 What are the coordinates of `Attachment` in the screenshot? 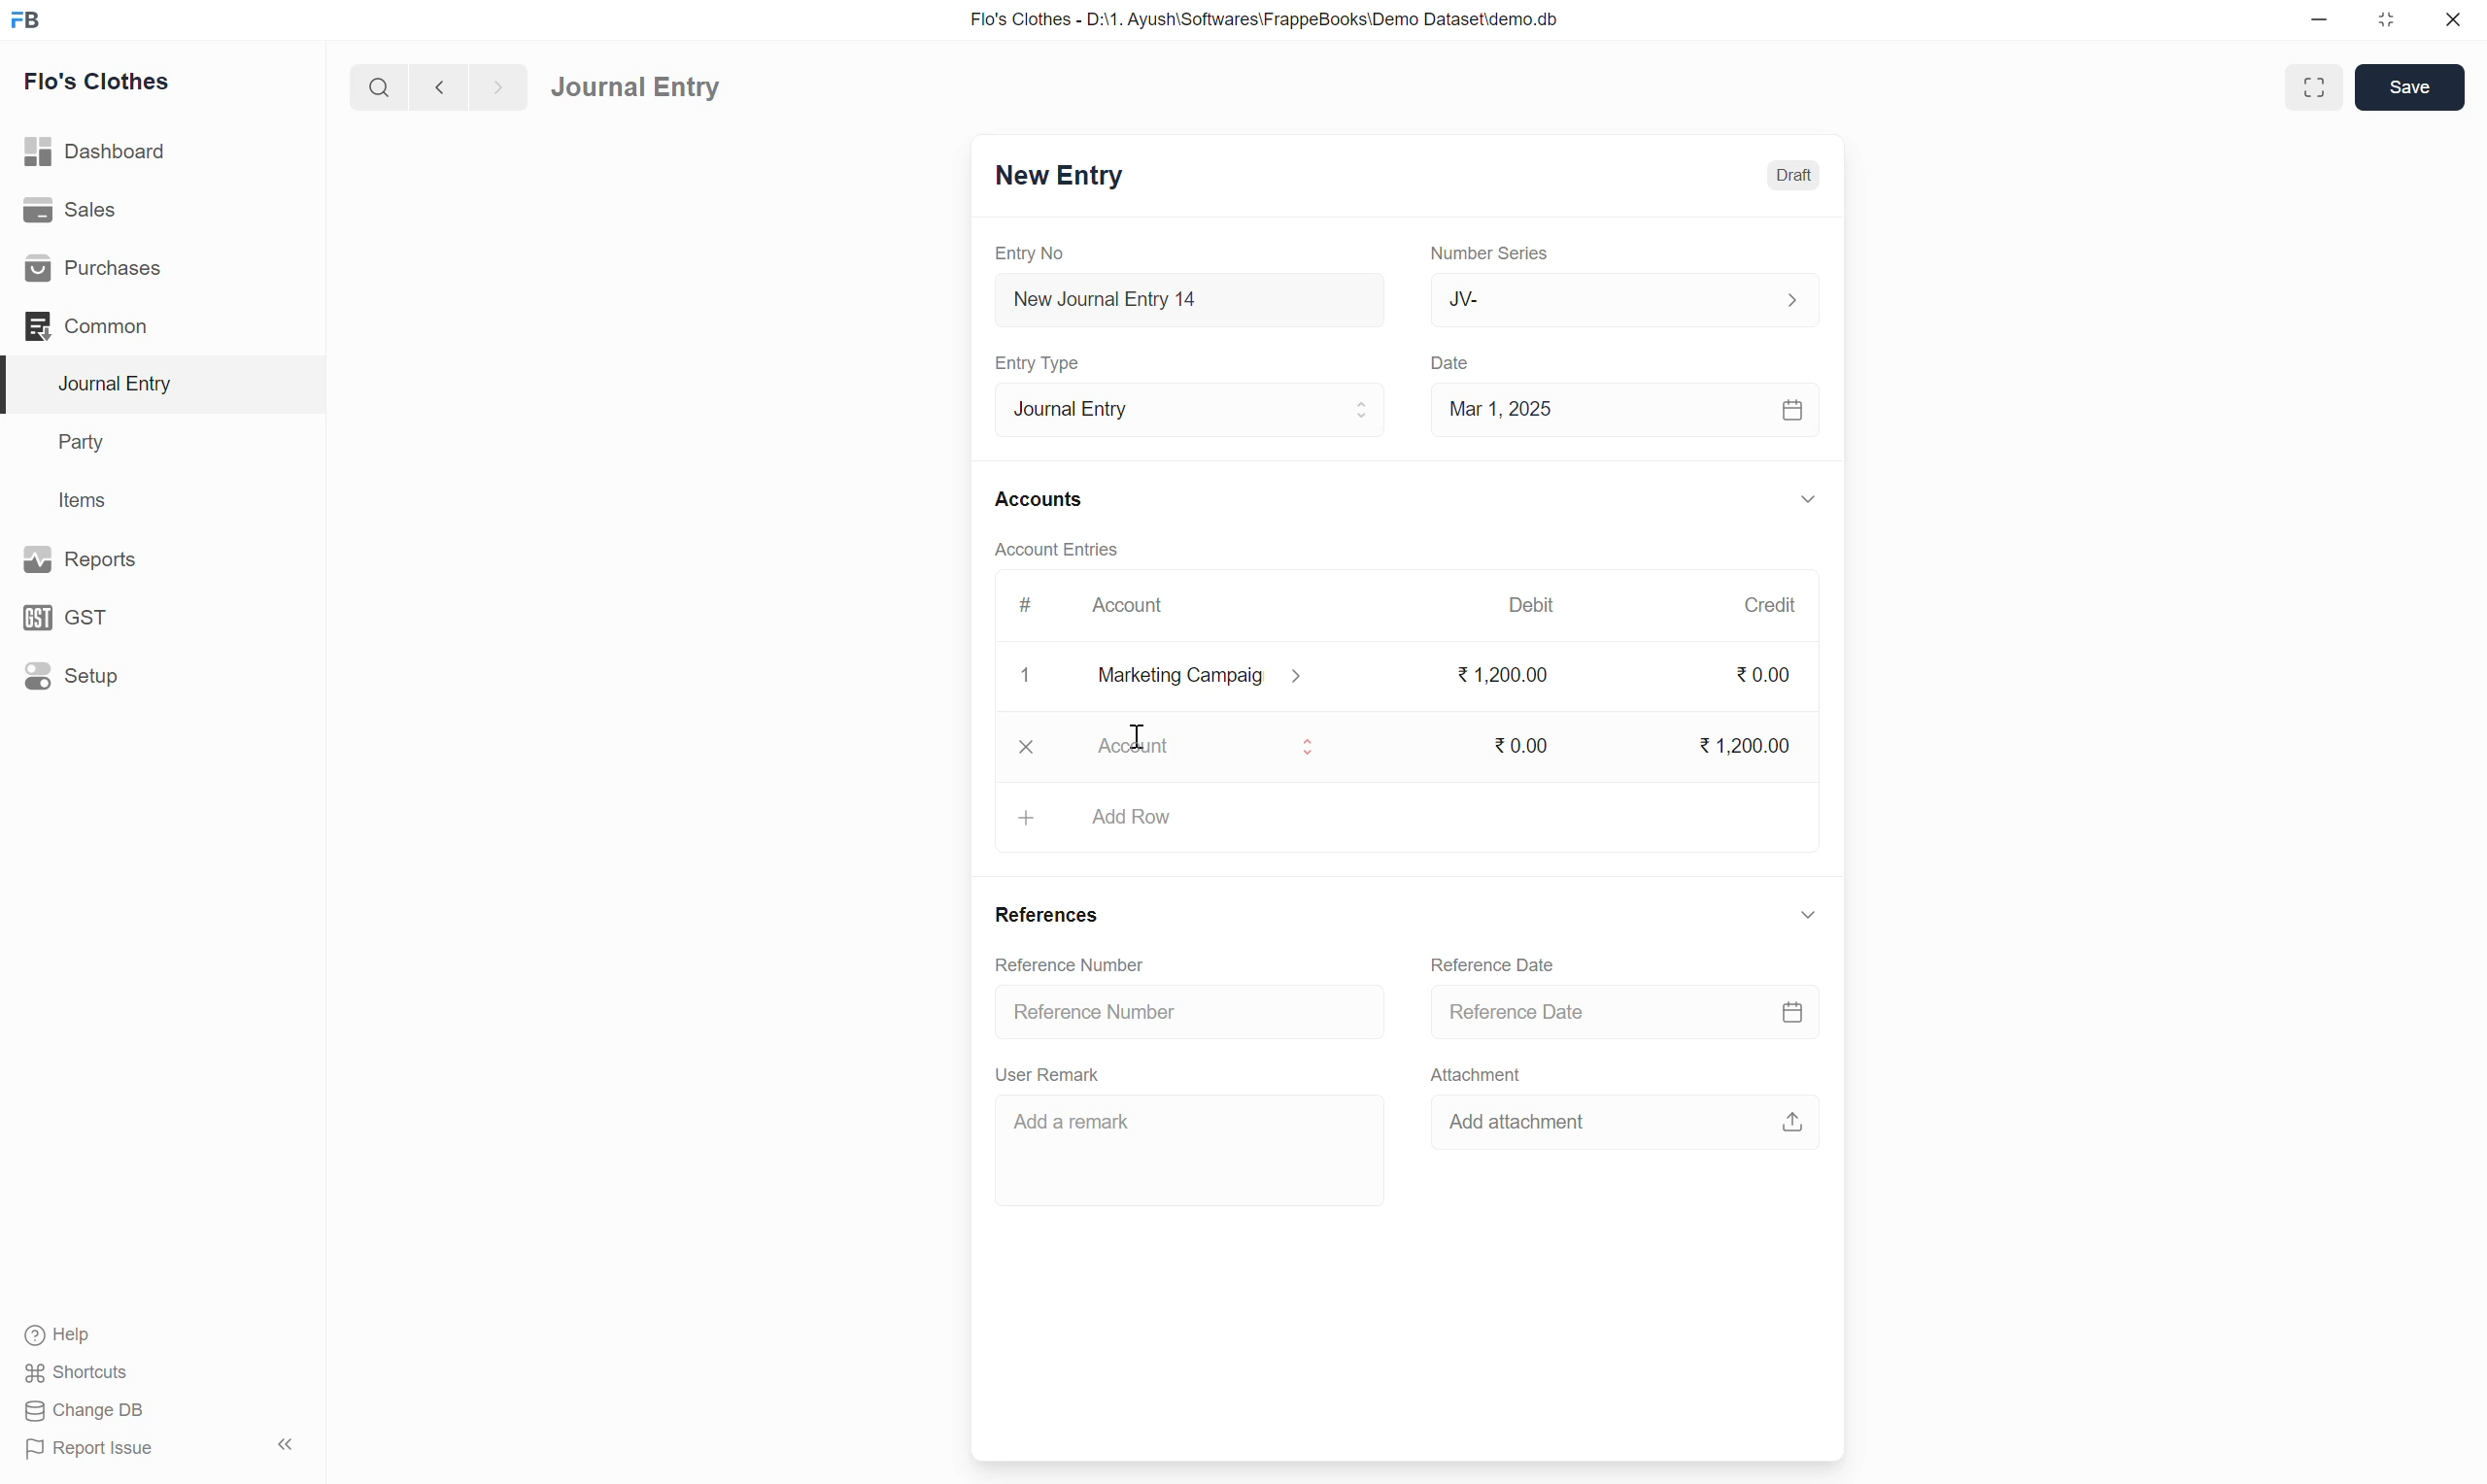 It's located at (1488, 1075).